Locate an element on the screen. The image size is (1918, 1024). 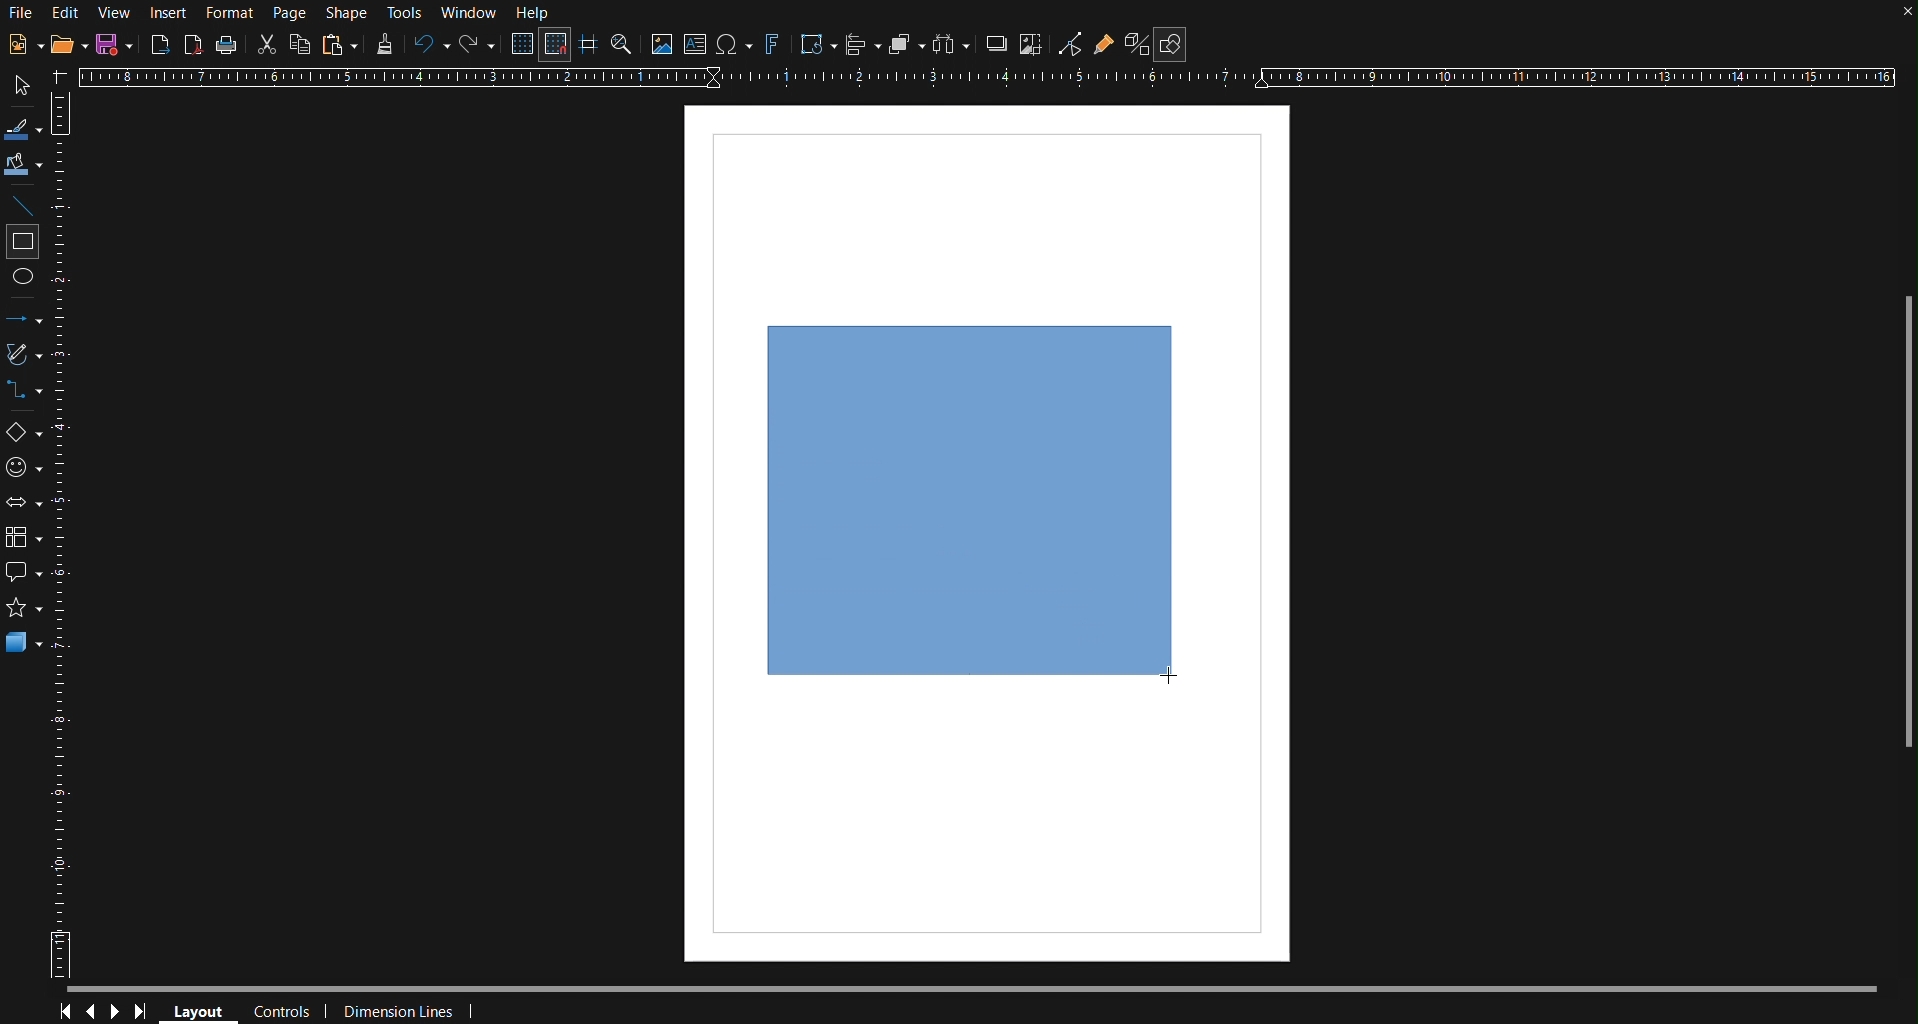
Distribute objects is located at coordinates (951, 44).